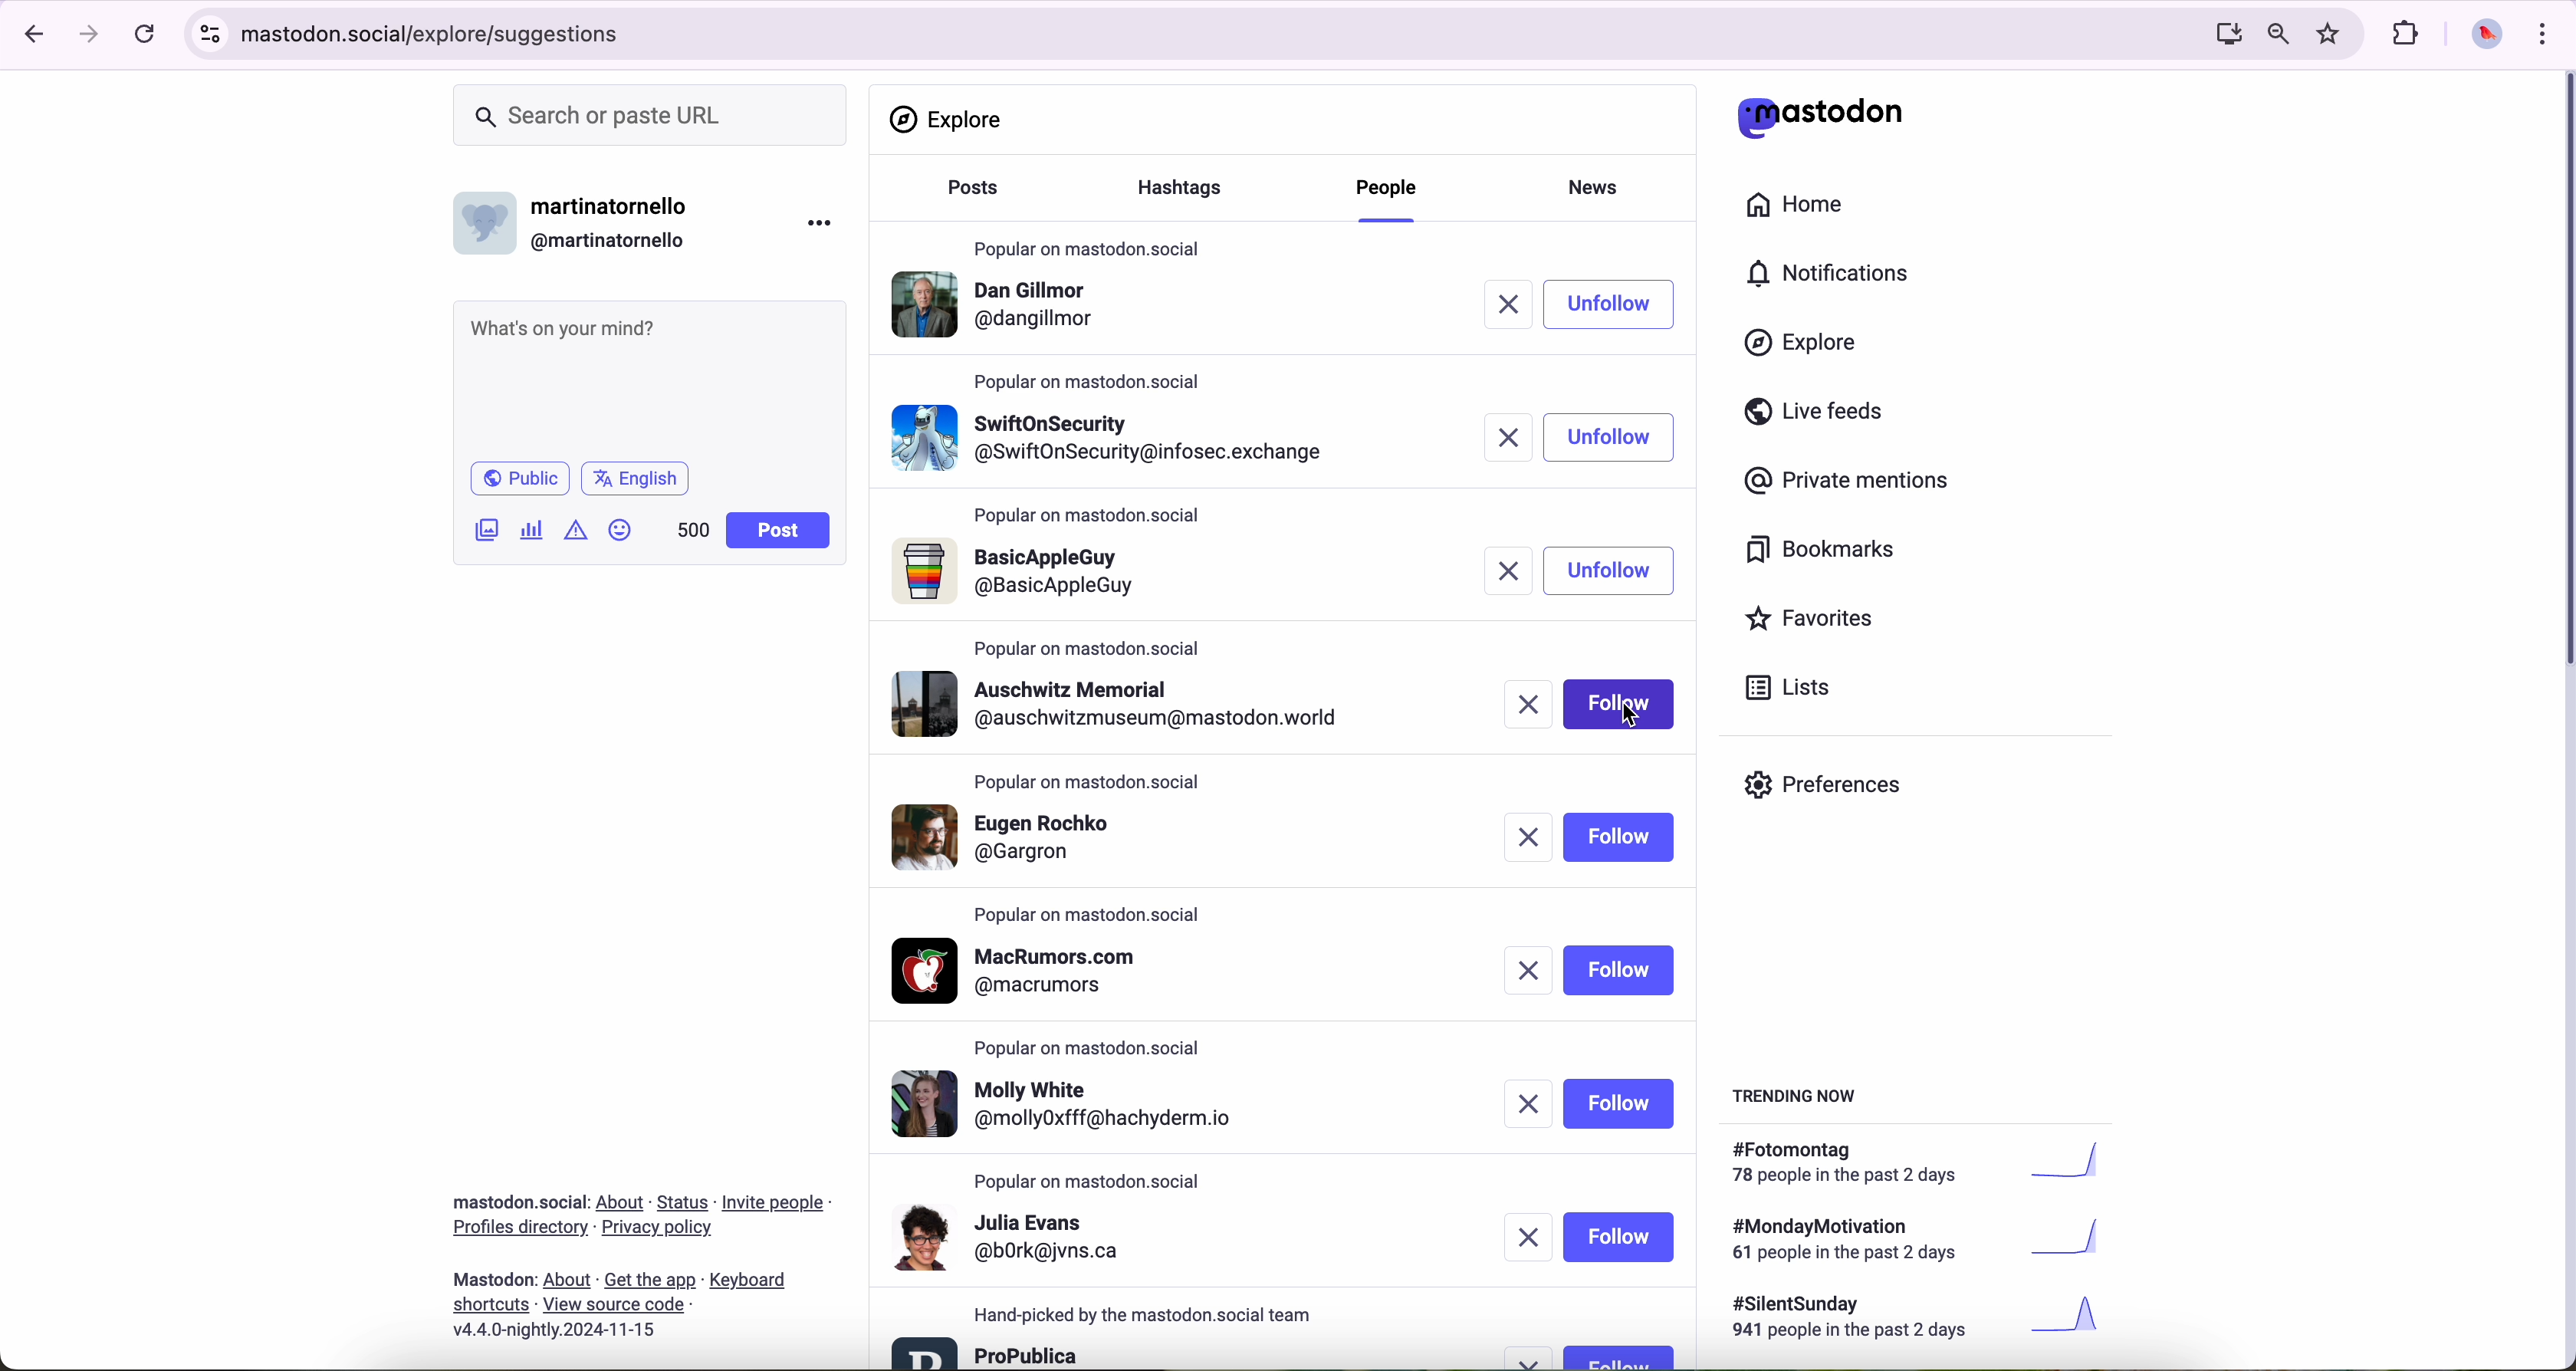 This screenshot has width=2576, height=1371. Describe the element at coordinates (1780, 687) in the screenshot. I see `lists` at that location.